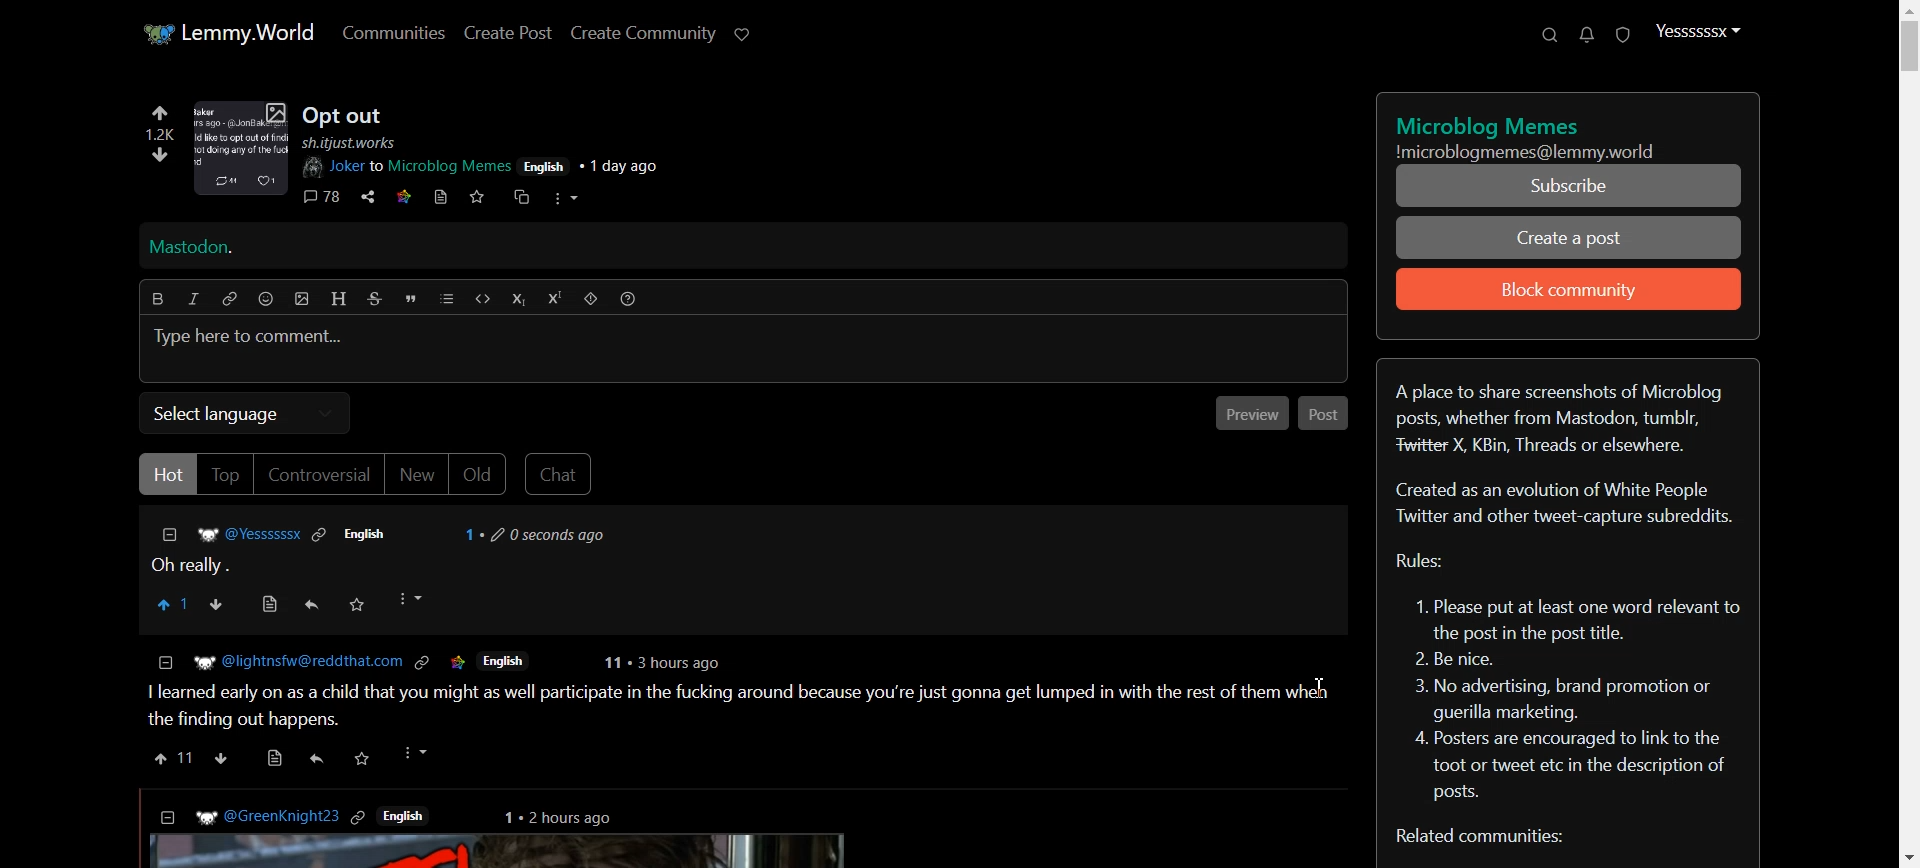 The height and width of the screenshot is (868, 1920). Describe the element at coordinates (159, 297) in the screenshot. I see `Bold ` at that location.